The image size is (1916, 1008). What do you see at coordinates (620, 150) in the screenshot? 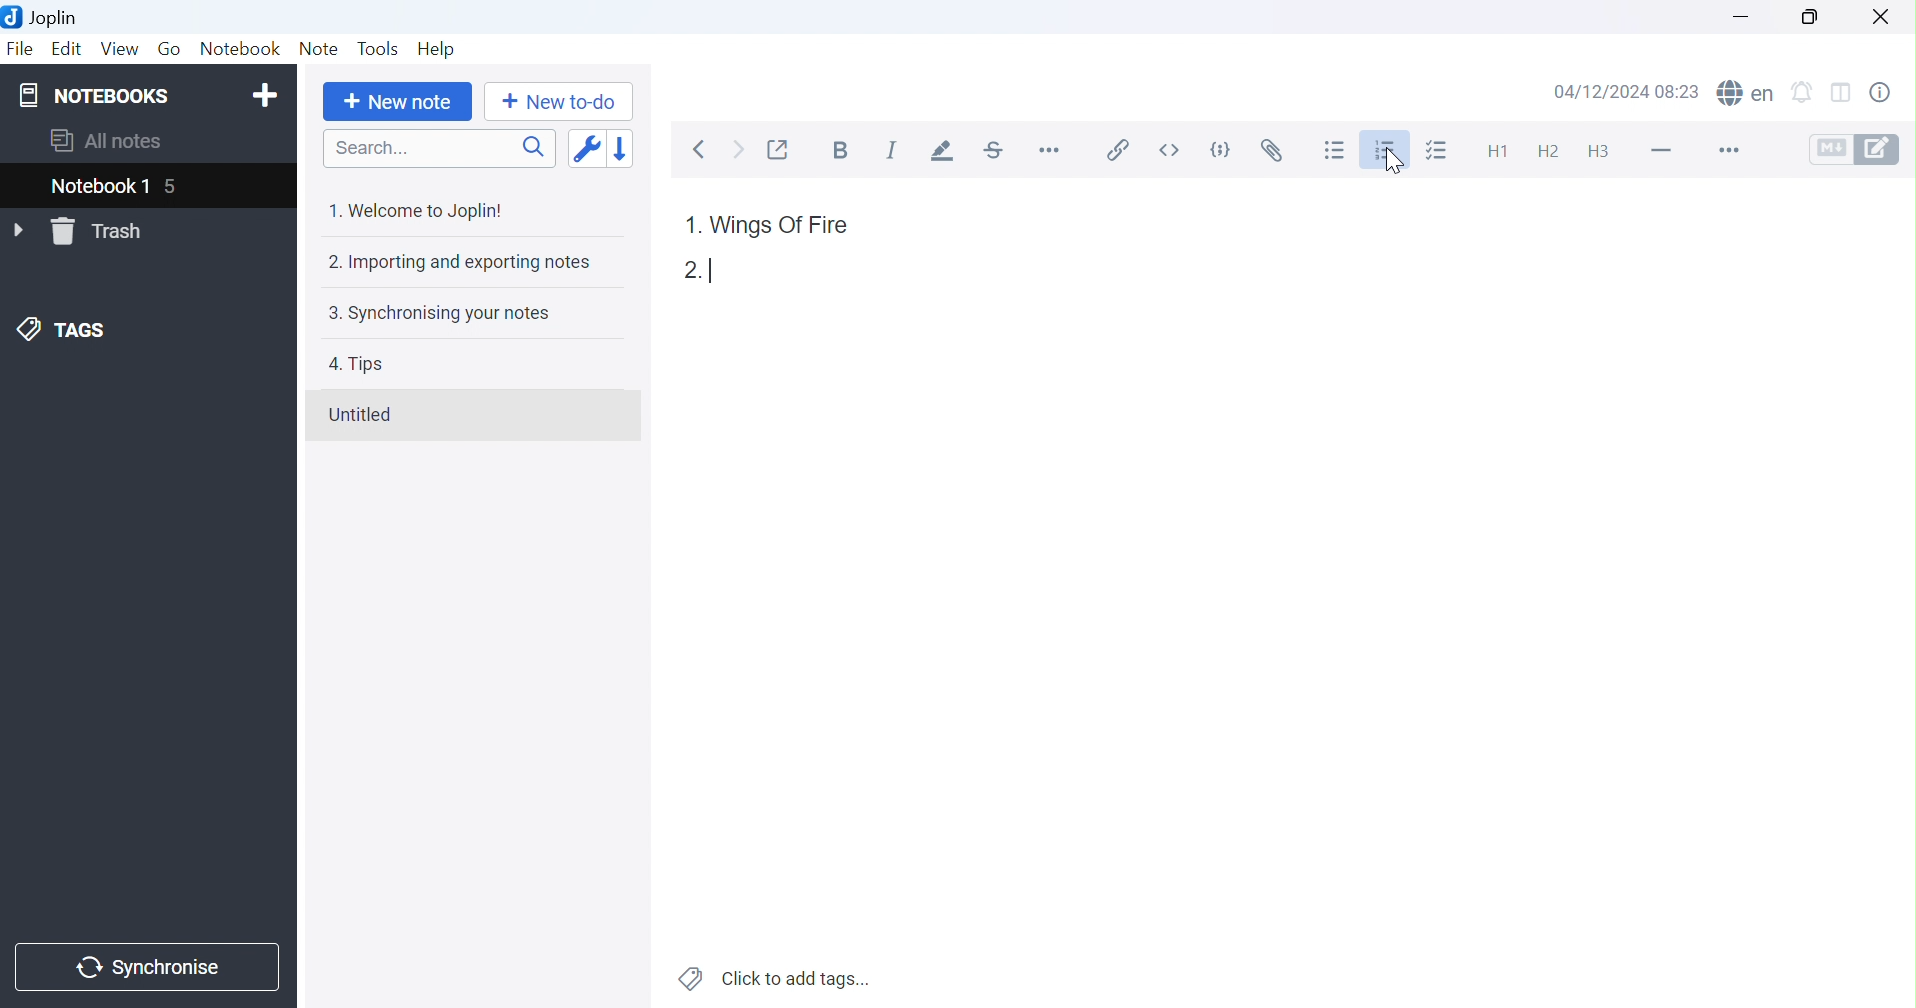
I see `Reverse sort order` at bounding box center [620, 150].